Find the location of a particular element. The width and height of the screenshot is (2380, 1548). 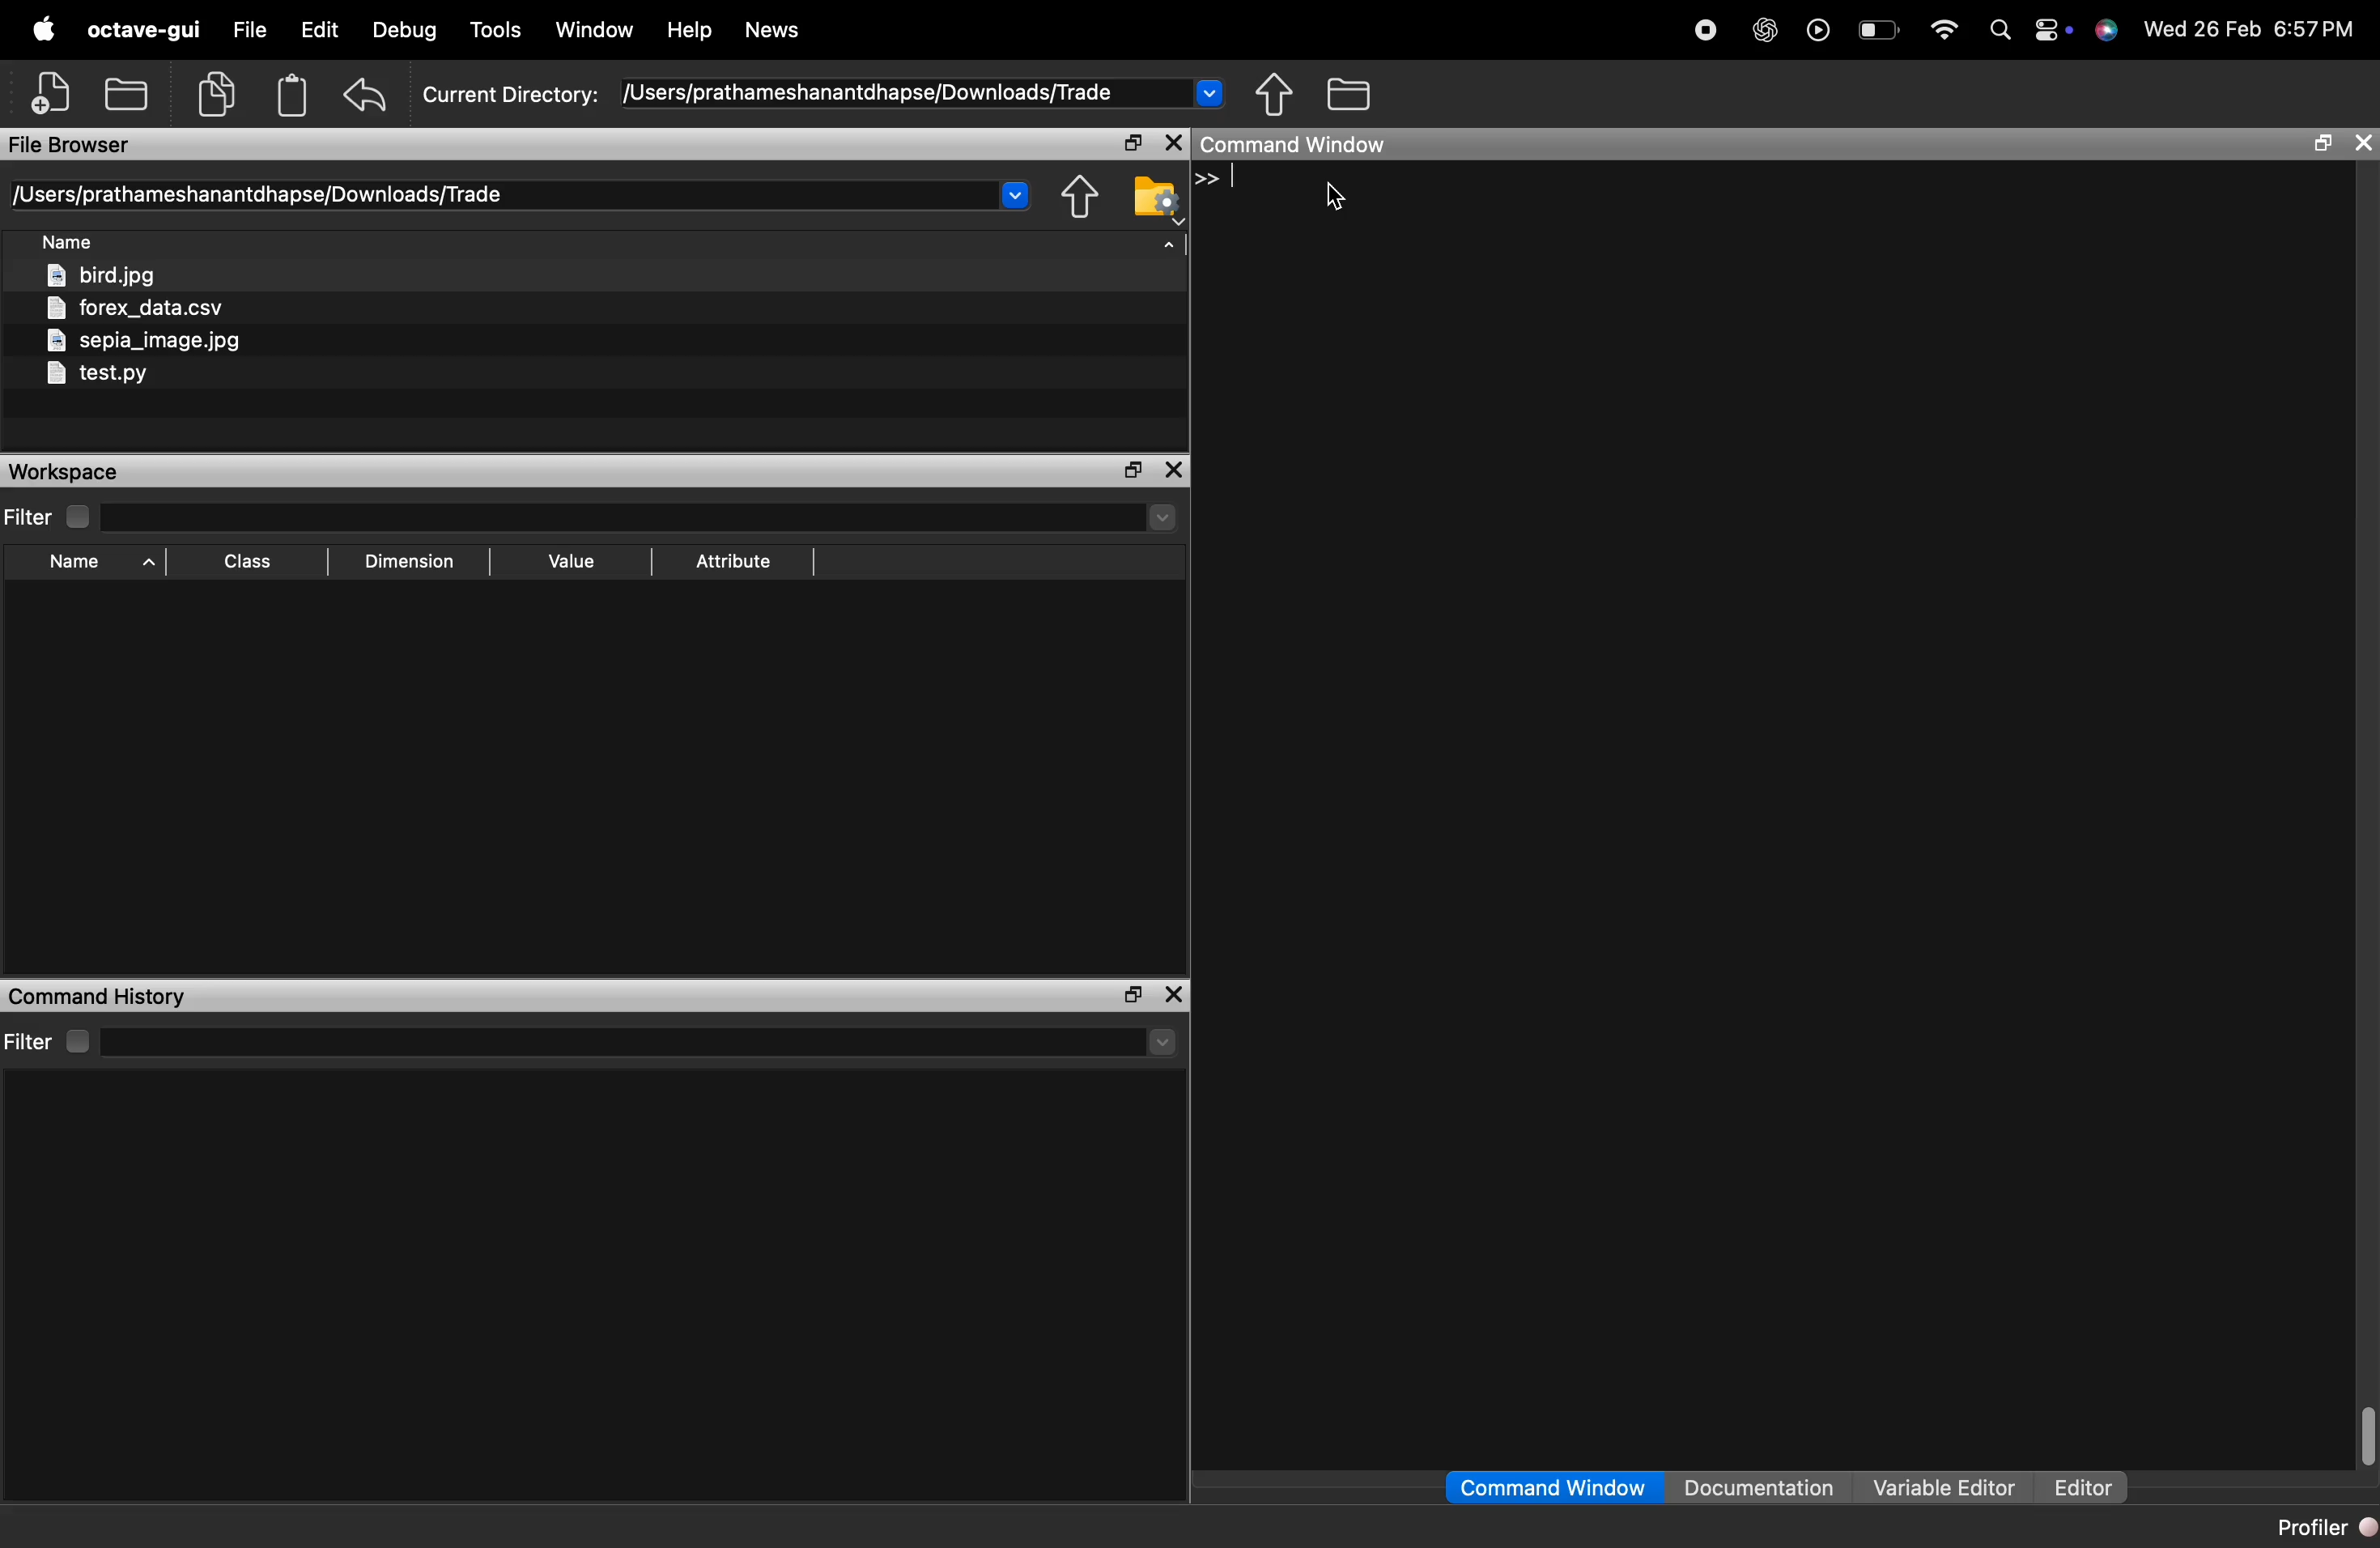

one directory up is located at coordinates (1084, 201).